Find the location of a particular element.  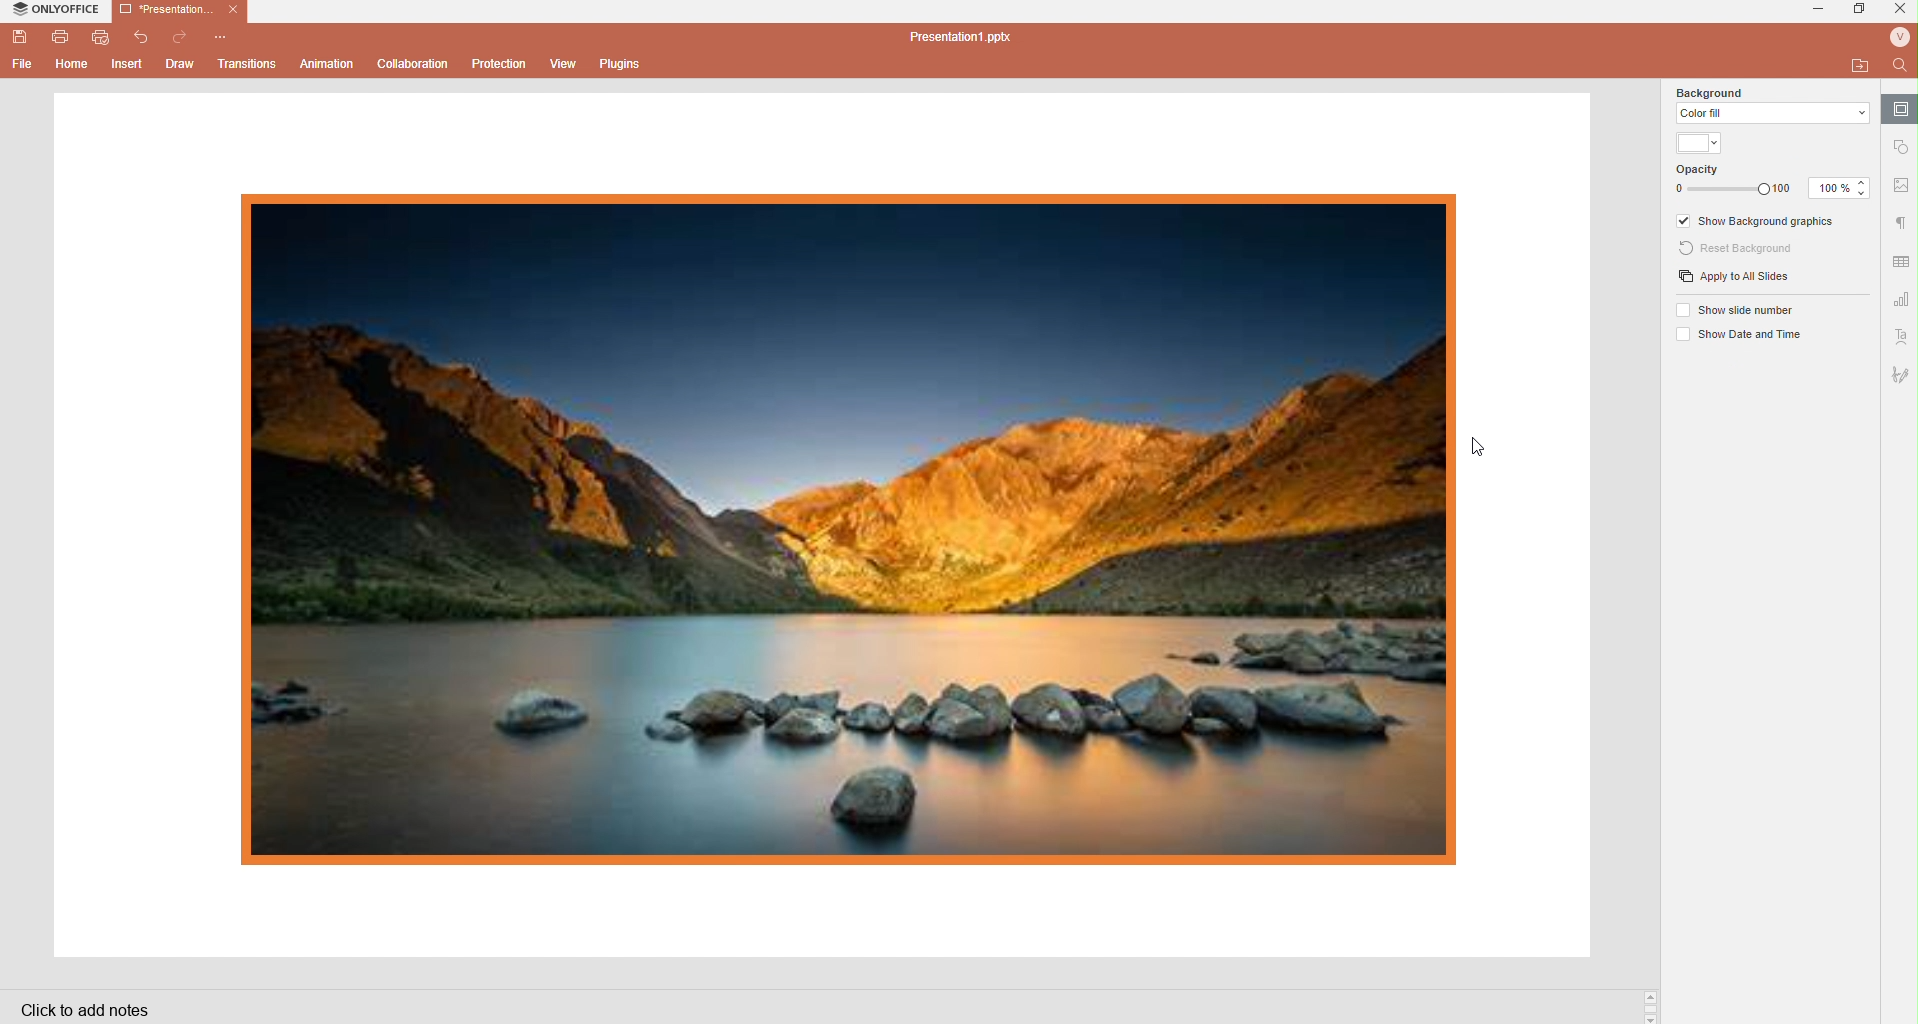

User is located at coordinates (1899, 38).